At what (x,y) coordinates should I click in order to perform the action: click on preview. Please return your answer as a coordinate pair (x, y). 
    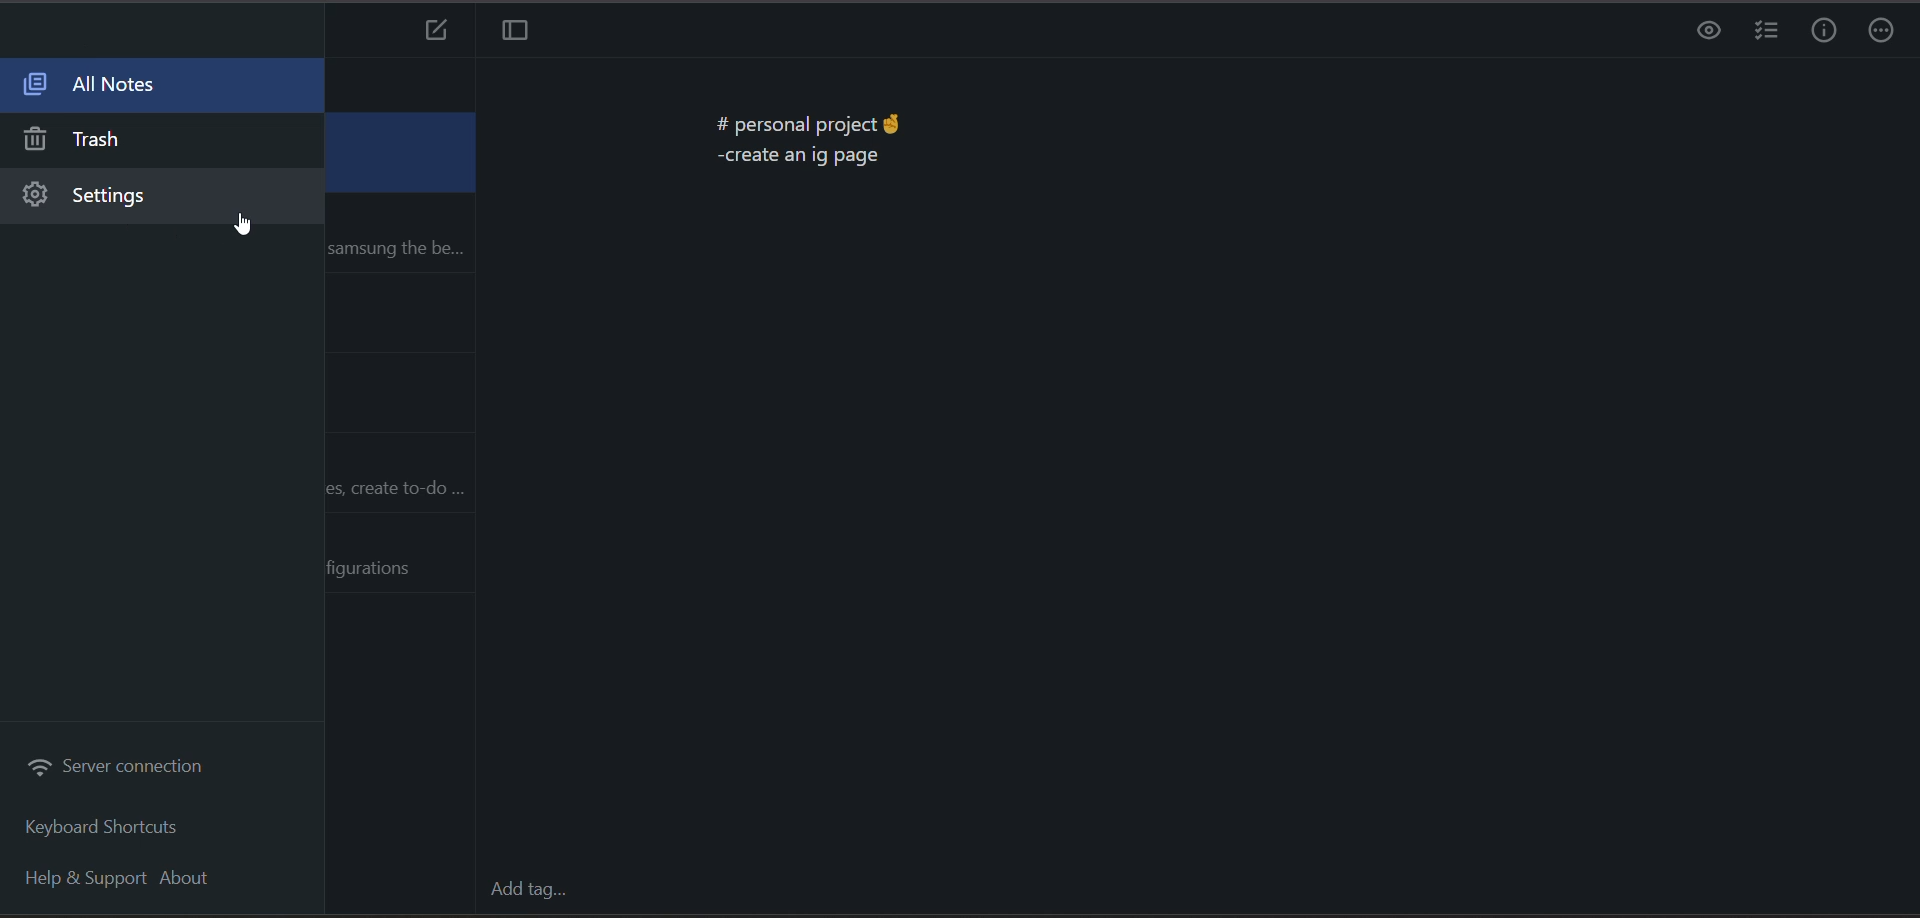
    Looking at the image, I should click on (1703, 32).